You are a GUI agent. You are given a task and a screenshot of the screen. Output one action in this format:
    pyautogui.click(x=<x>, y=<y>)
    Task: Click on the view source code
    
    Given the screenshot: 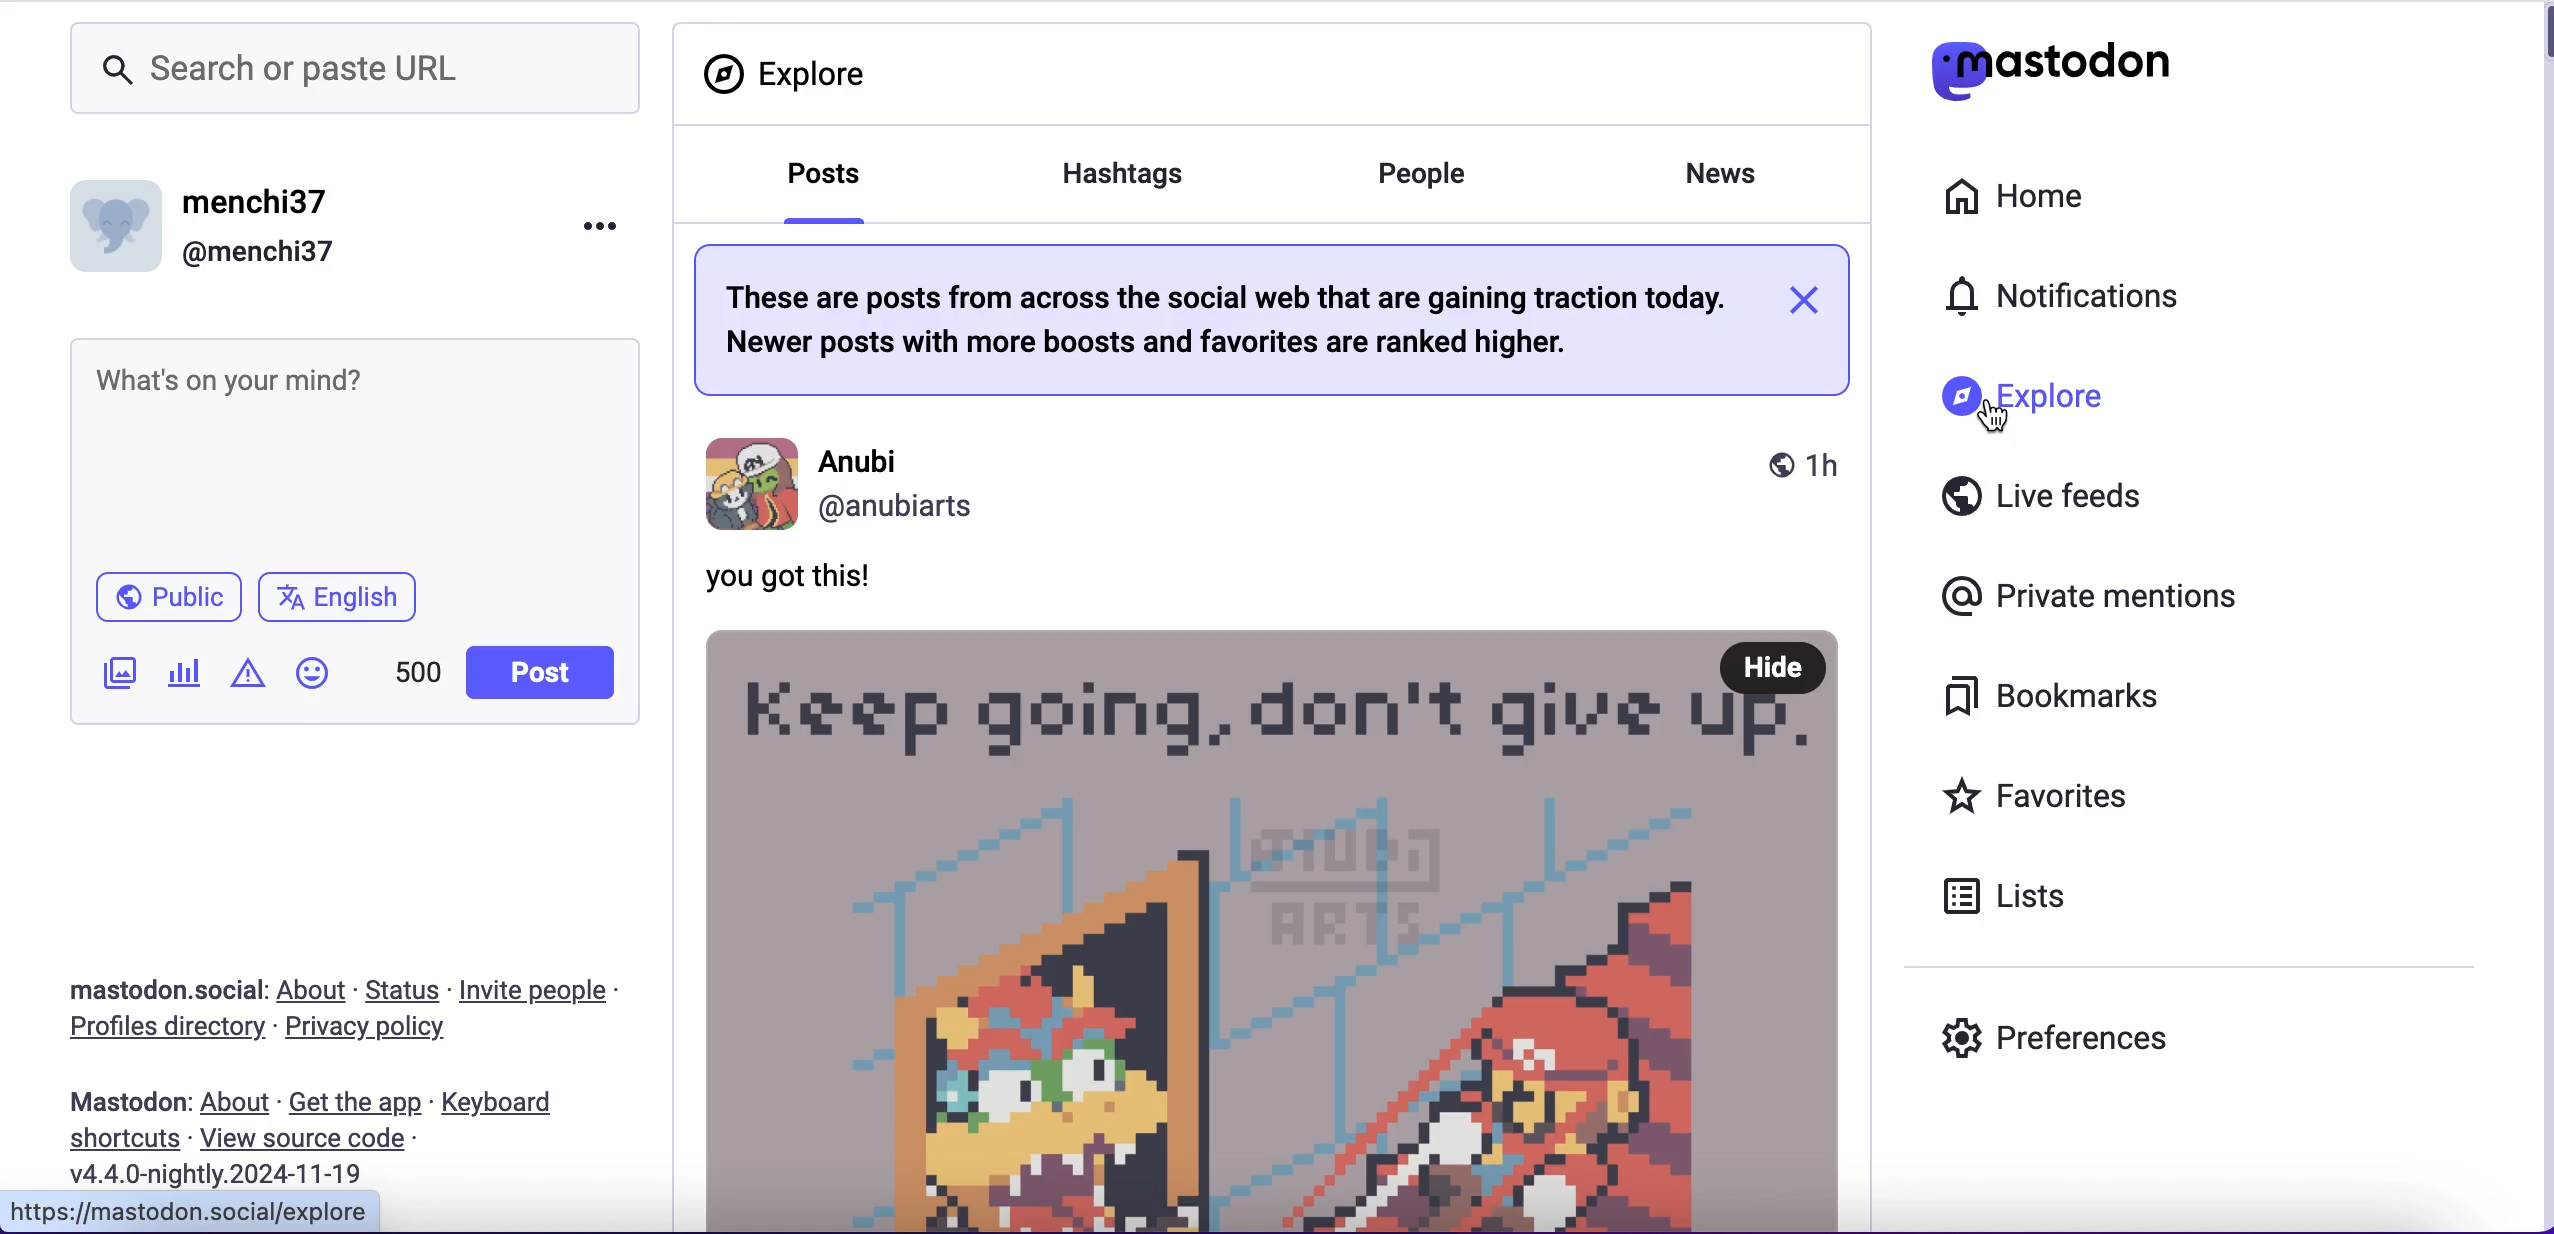 What is the action you would take?
    pyautogui.click(x=324, y=1139)
    